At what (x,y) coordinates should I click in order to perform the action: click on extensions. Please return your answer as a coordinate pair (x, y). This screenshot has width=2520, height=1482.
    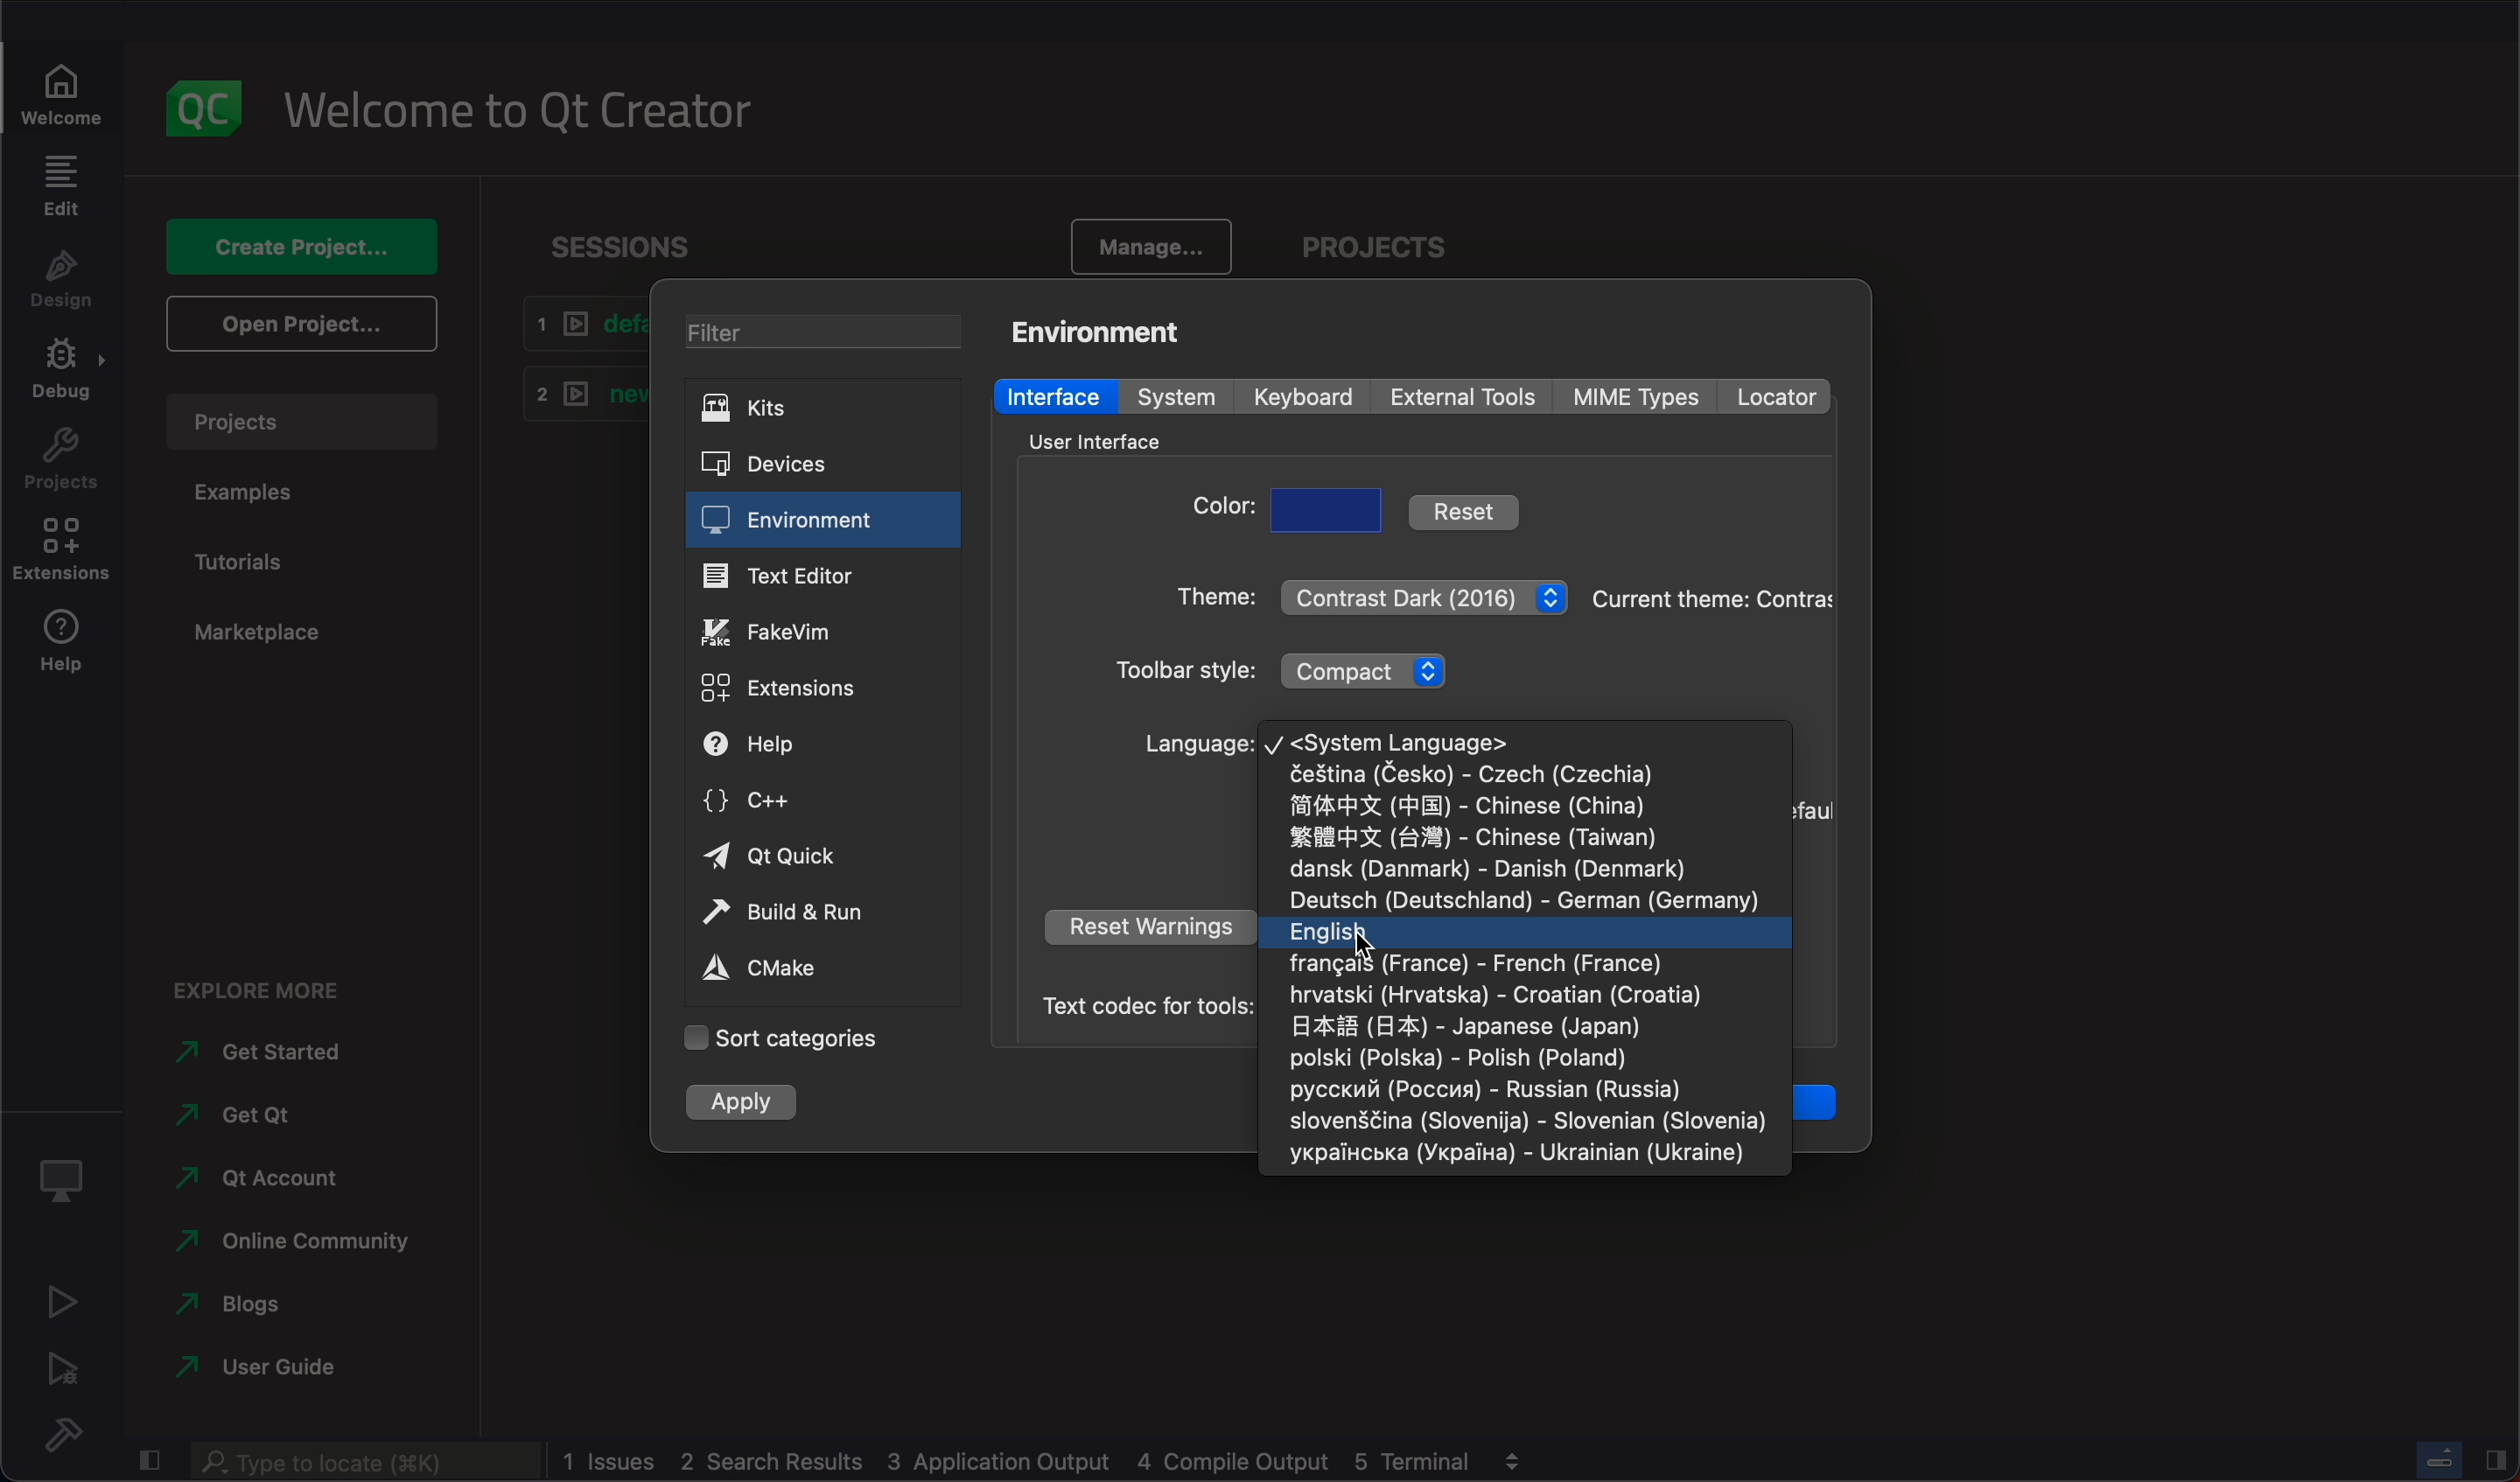
    Looking at the image, I should click on (824, 687).